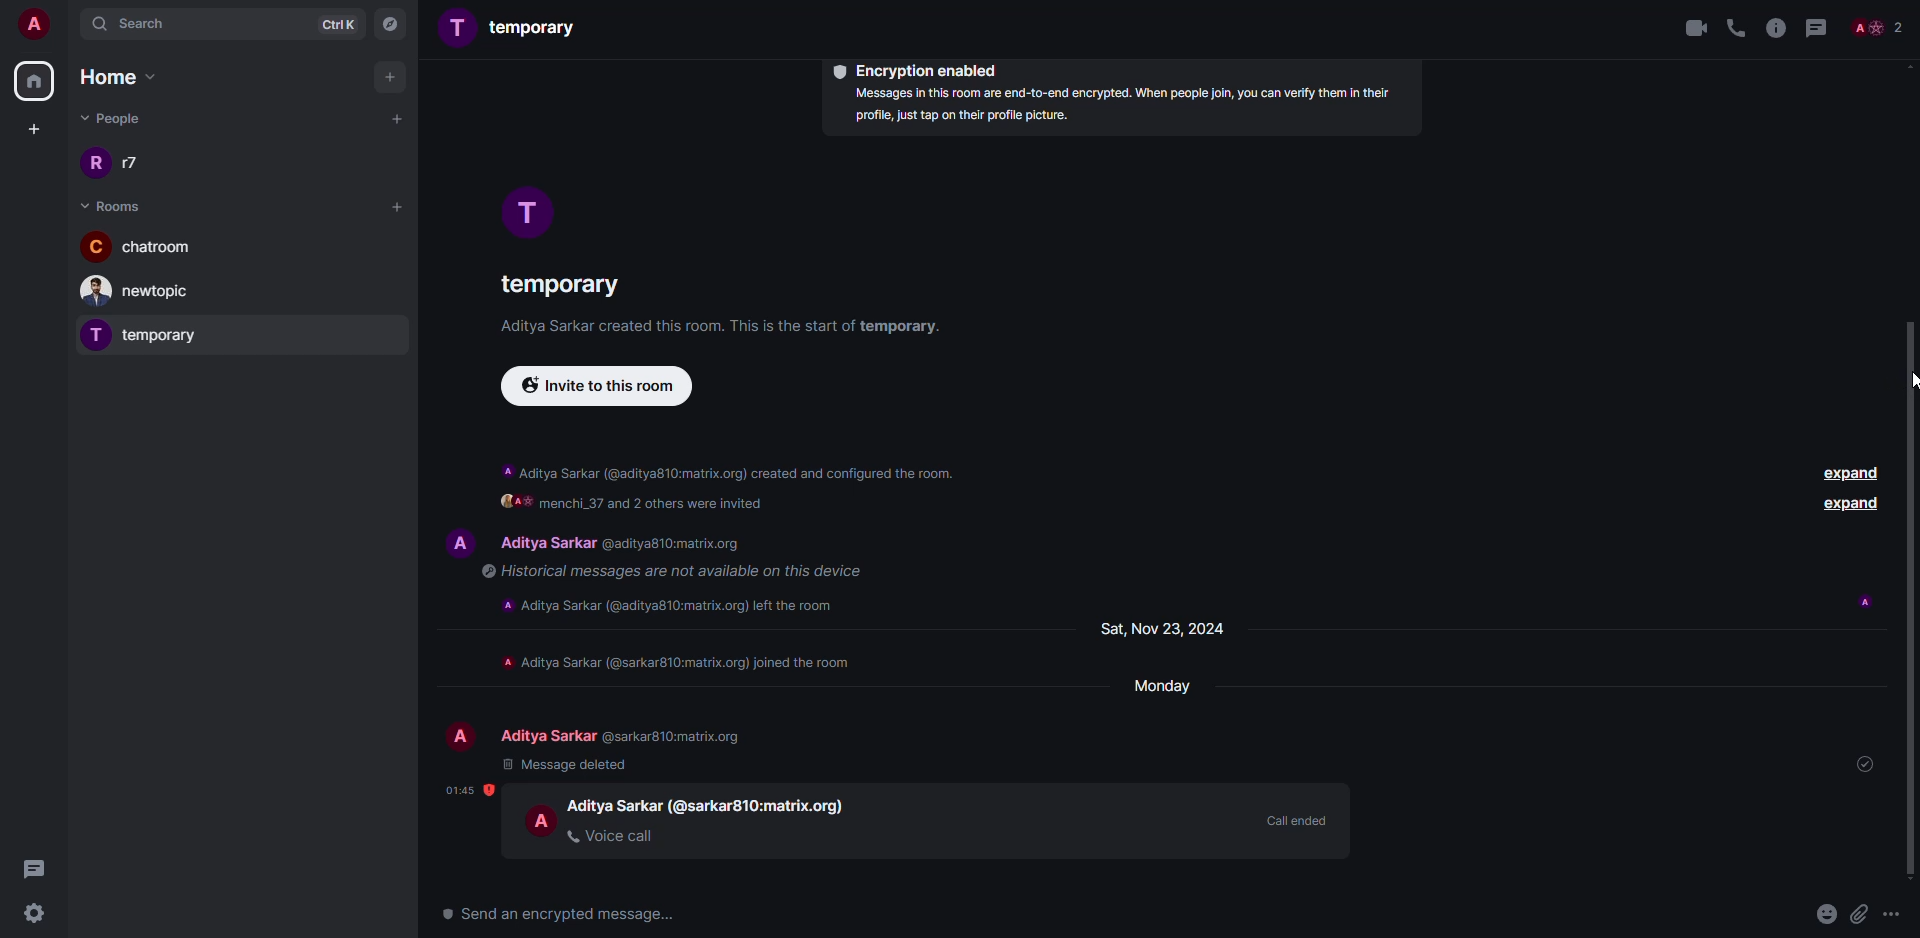 The width and height of the screenshot is (1920, 938). What do you see at coordinates (675, 663) in the screenshot?
I see `A Aditya Sarkar (@sarkar810:matrix.org) joined the room` at bounding box center [675, 663].